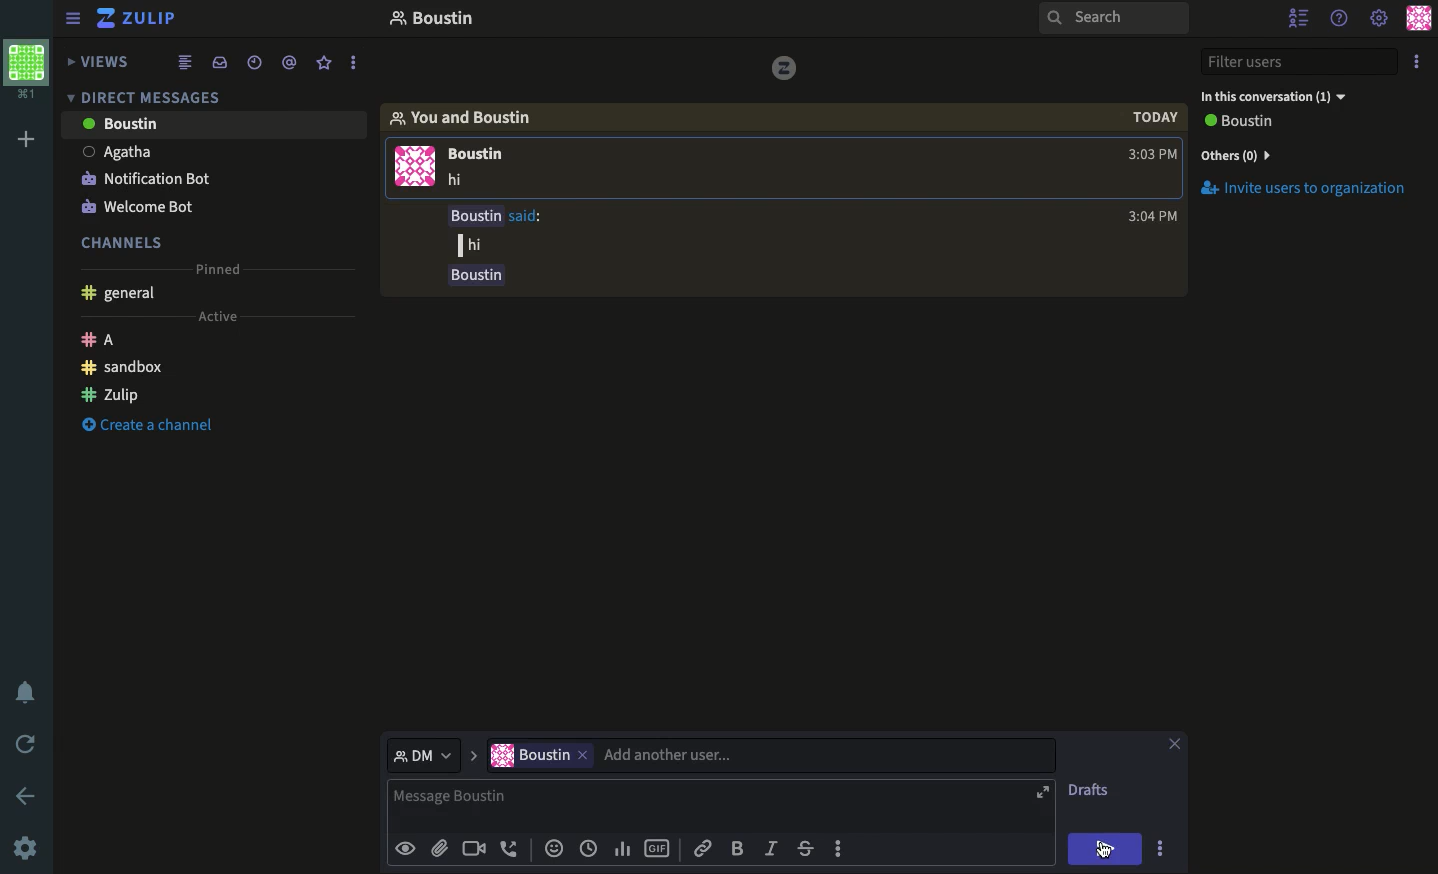 Image resolution: width=1438 pixels, height=874 pixels. I want to click on Bol, so click(741, 849).